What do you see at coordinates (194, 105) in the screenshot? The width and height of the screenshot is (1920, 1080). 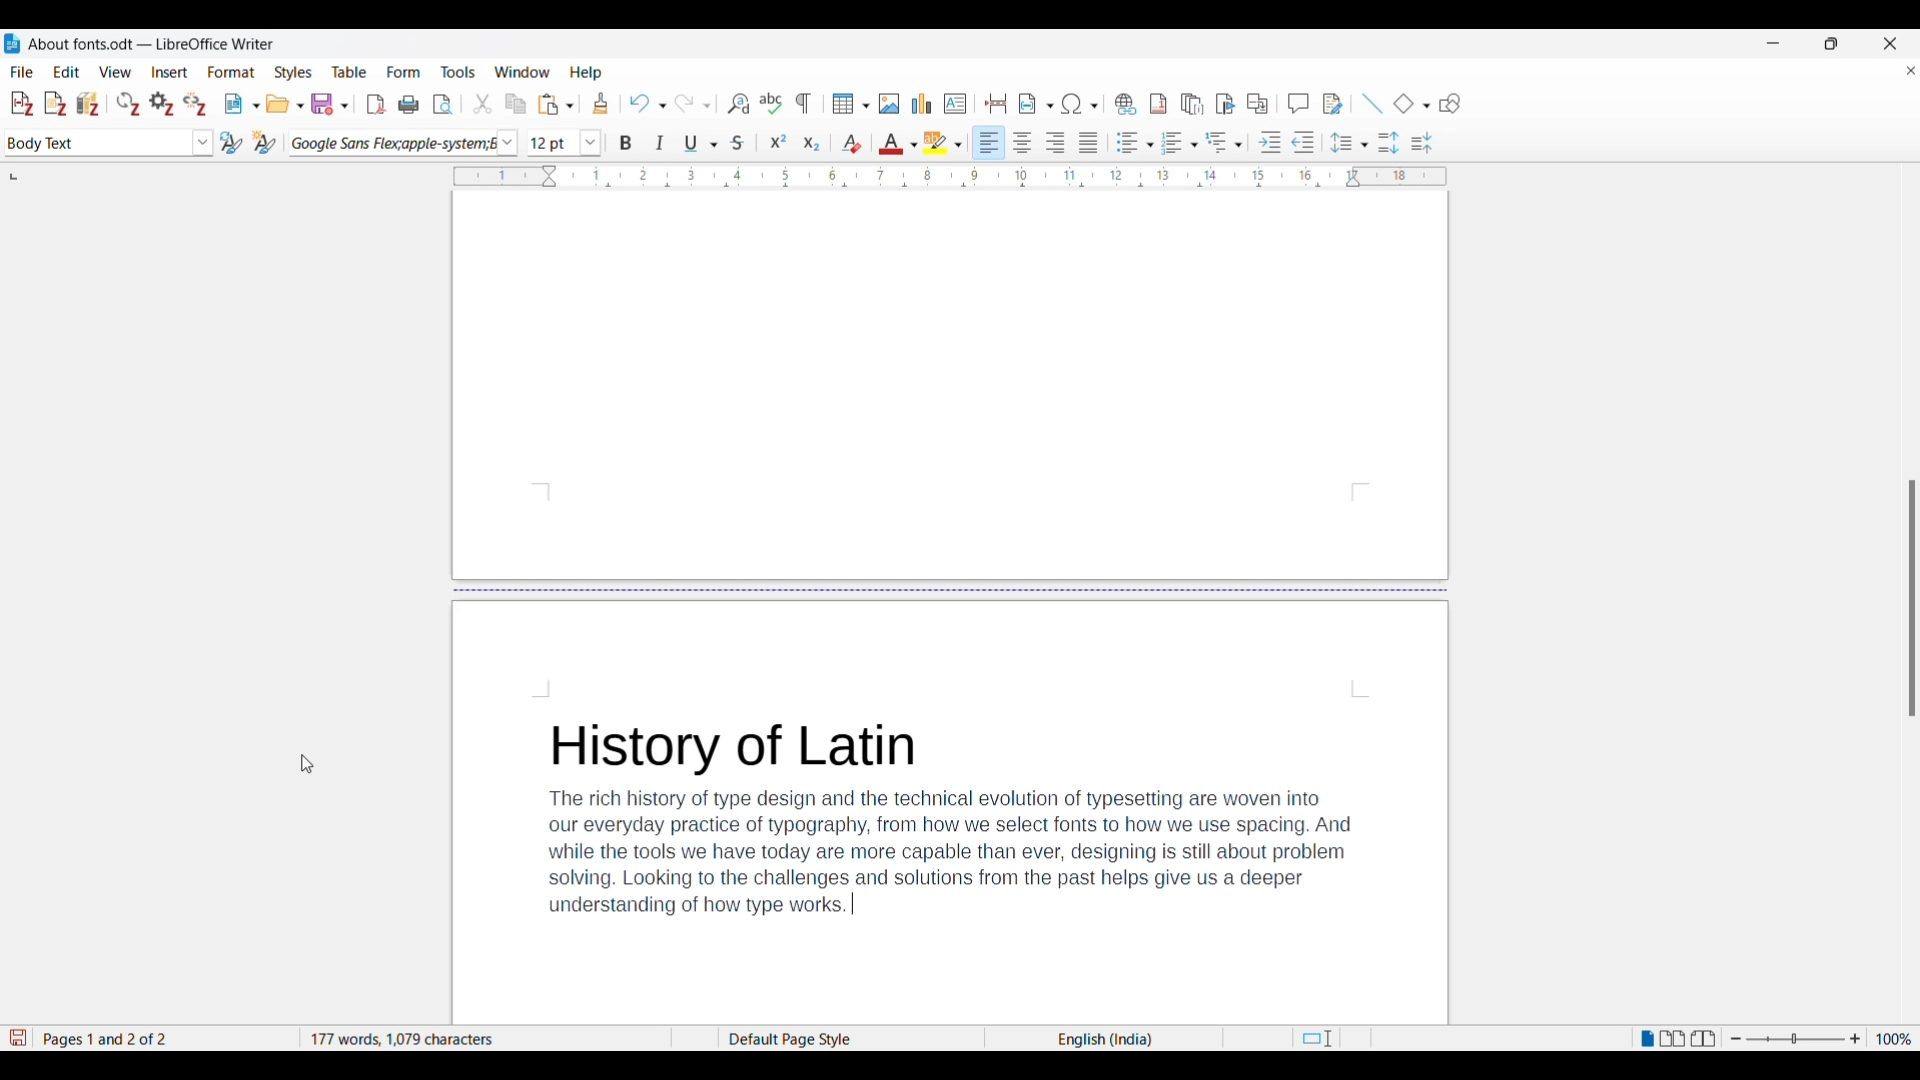 I see `Unlink citations` at bounding box center [194, 105].